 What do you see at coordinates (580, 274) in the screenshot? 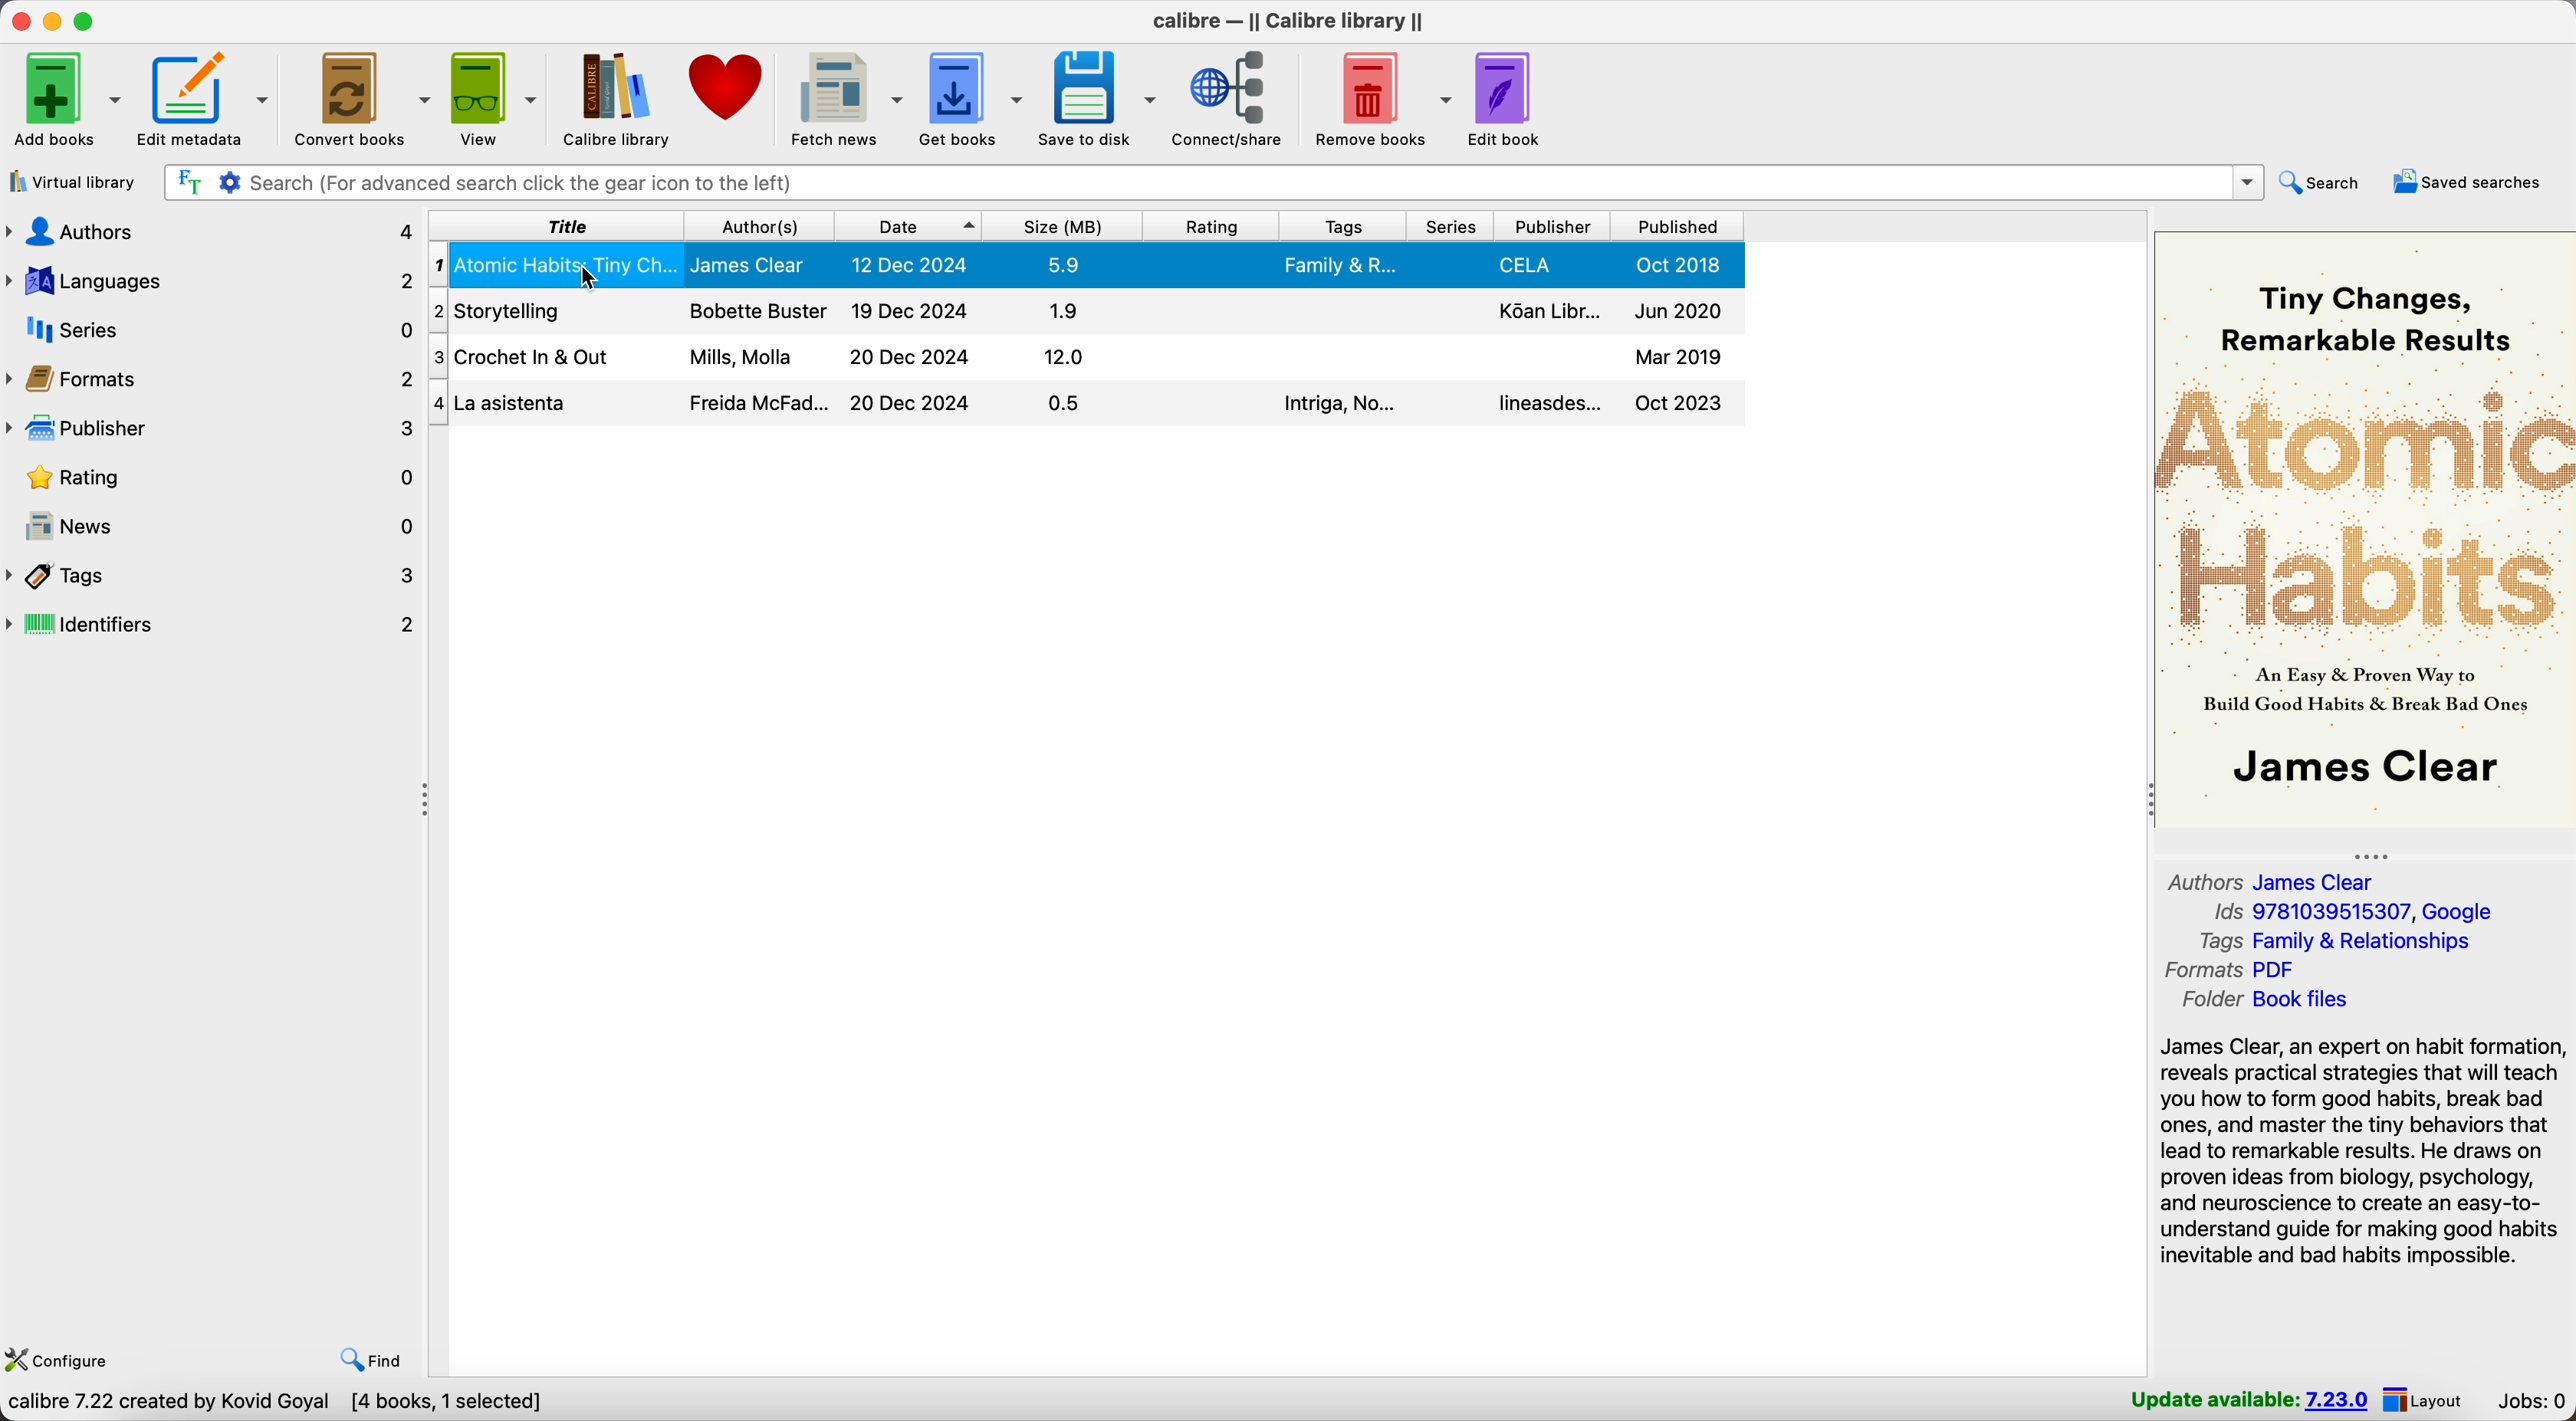
I see `cursor` at bounding box center [580, 274].